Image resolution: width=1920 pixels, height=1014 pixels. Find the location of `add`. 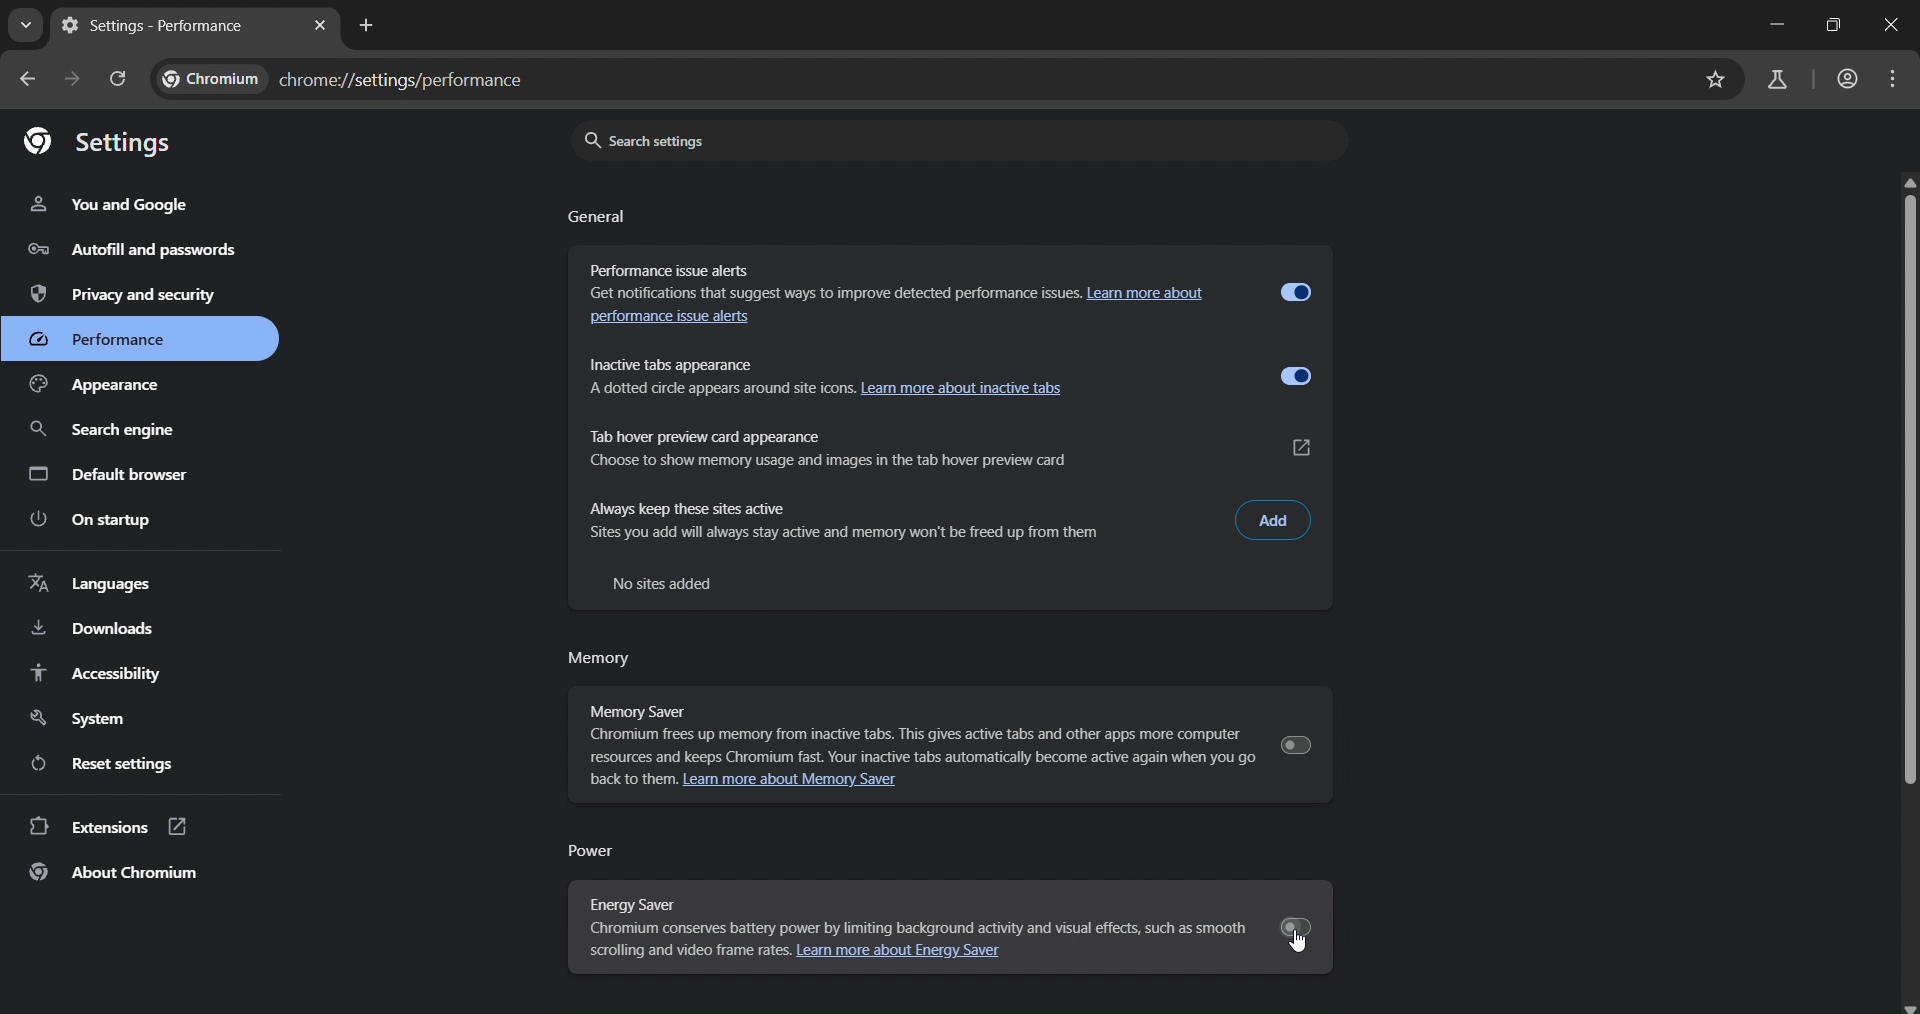

add is located at coordinates (1274, 519).